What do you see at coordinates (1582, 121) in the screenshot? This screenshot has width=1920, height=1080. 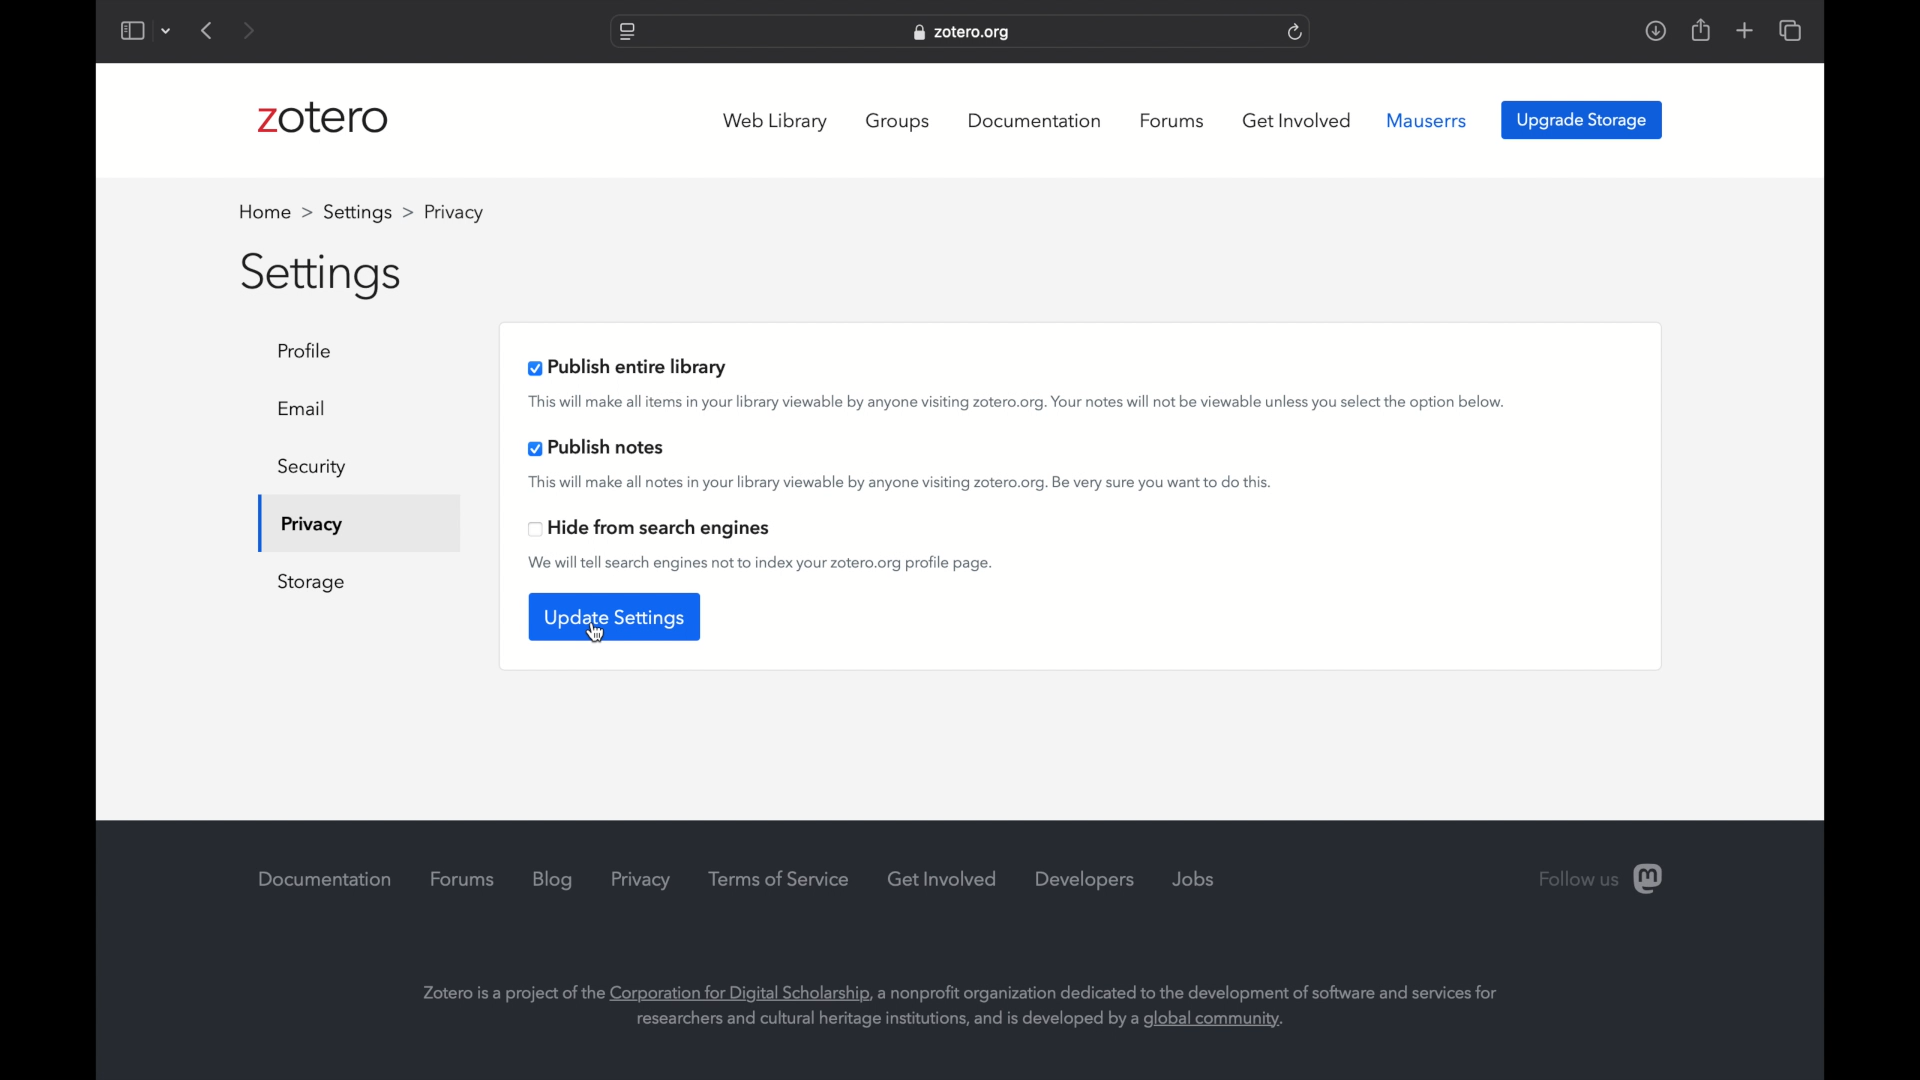 I see `upgrade storage` at bounding box center [1582, 121].